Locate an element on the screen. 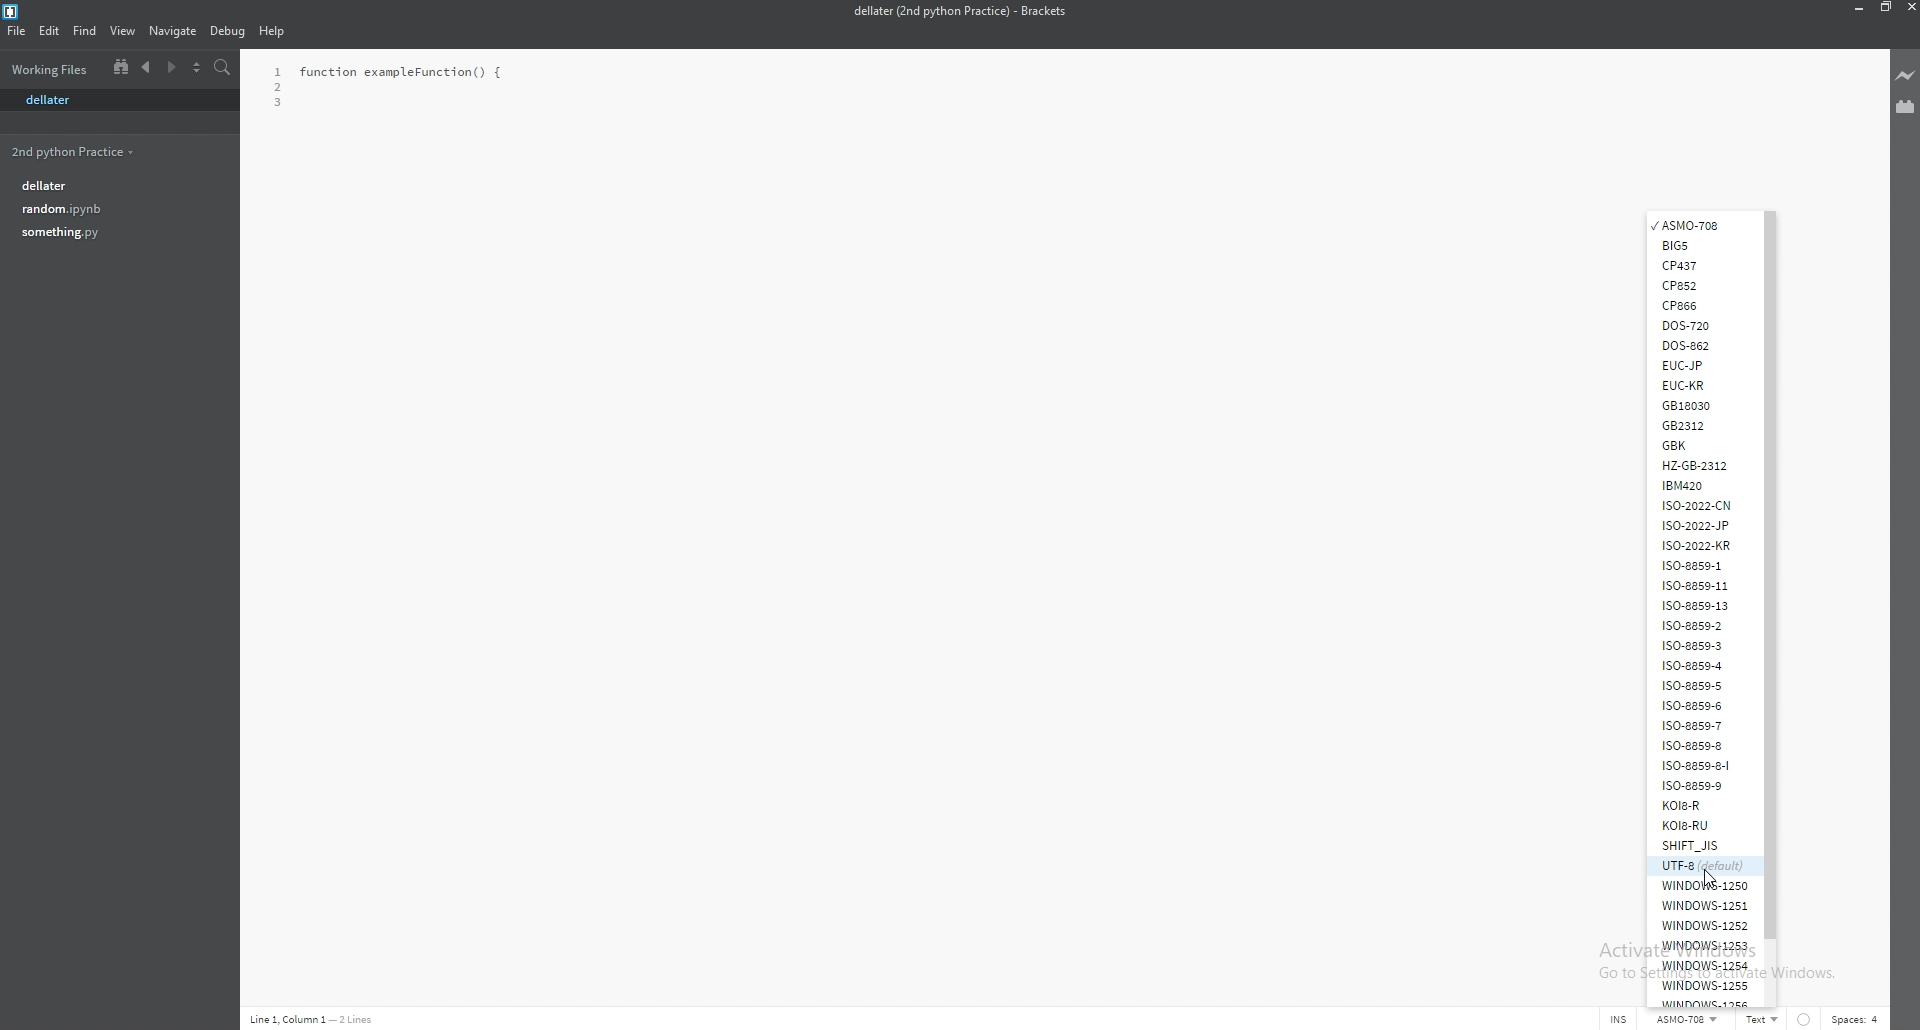 This screenshot has height=1030, width=1920. iso-8859-8 is located at coordinates (1702, 746).